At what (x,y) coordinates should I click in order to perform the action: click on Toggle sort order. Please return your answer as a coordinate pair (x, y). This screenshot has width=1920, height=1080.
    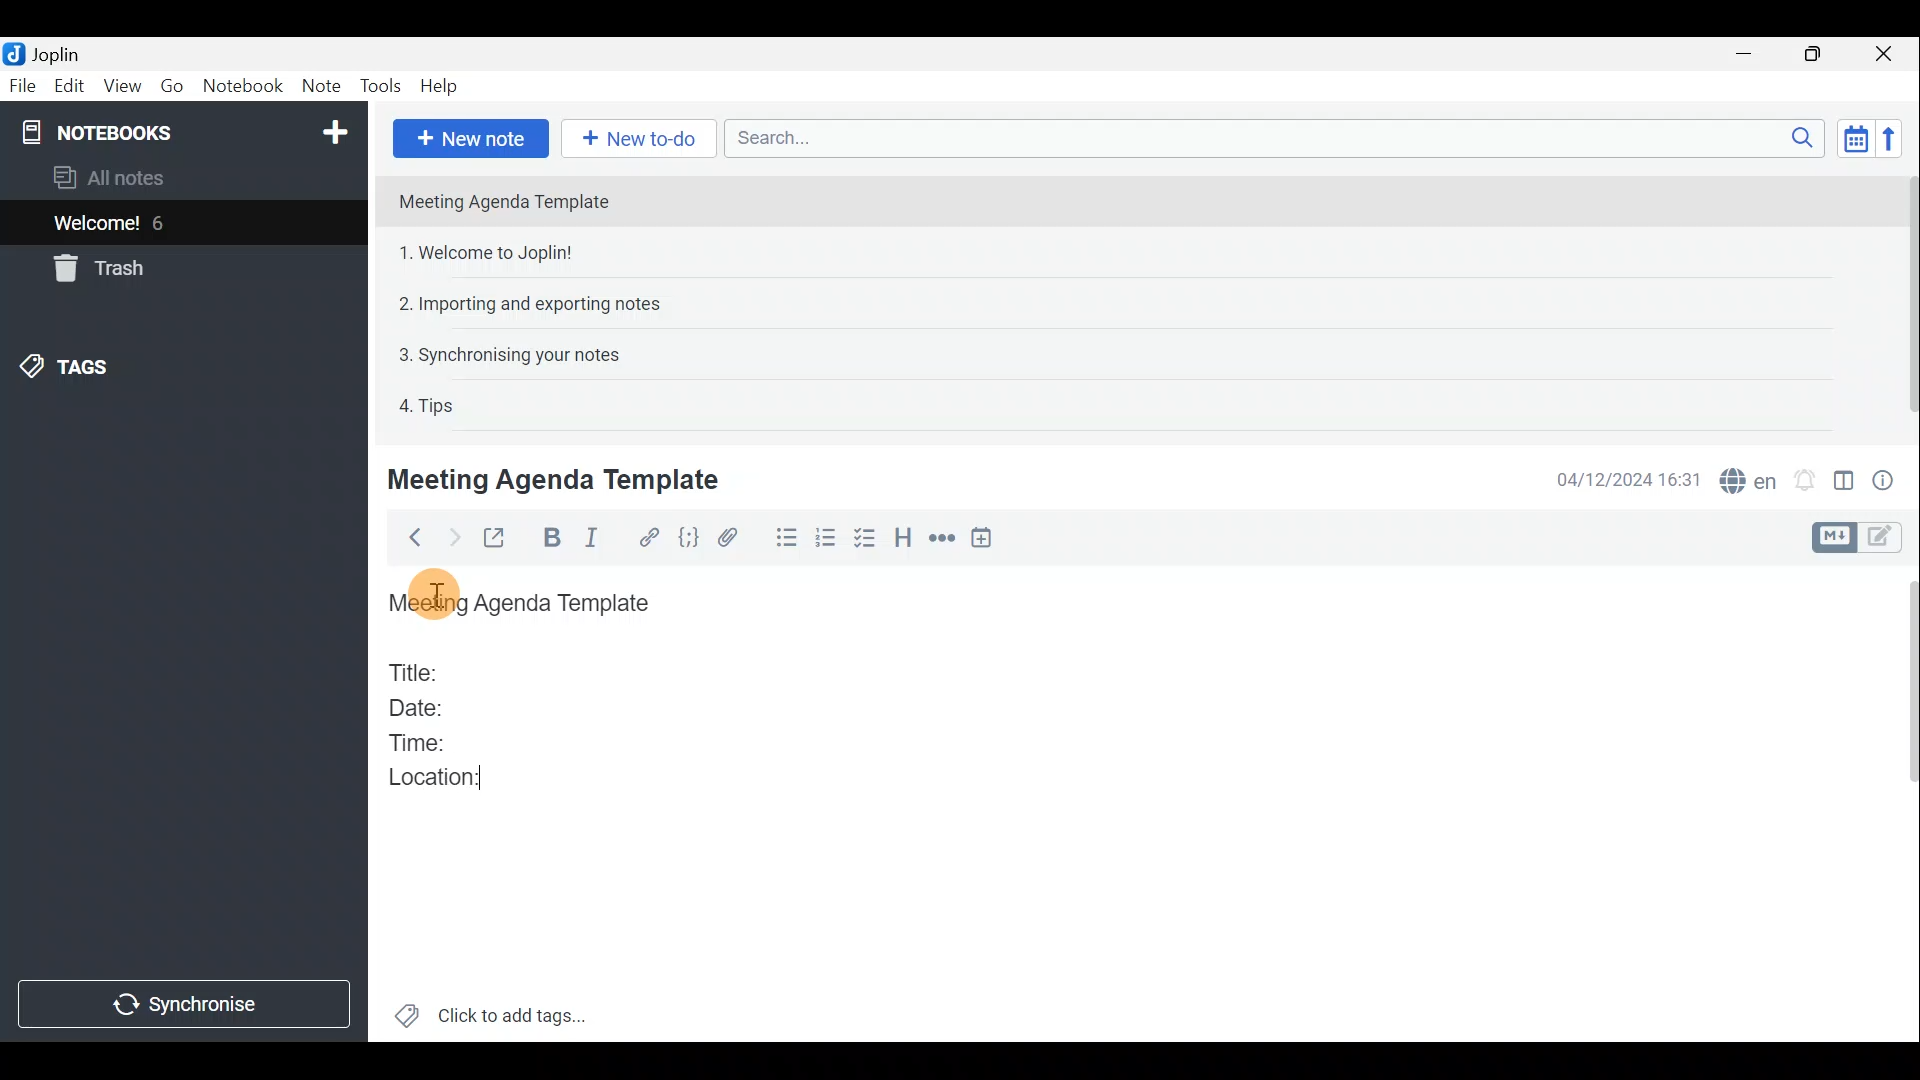
    Looking at the image, I should click on (1852, 136).